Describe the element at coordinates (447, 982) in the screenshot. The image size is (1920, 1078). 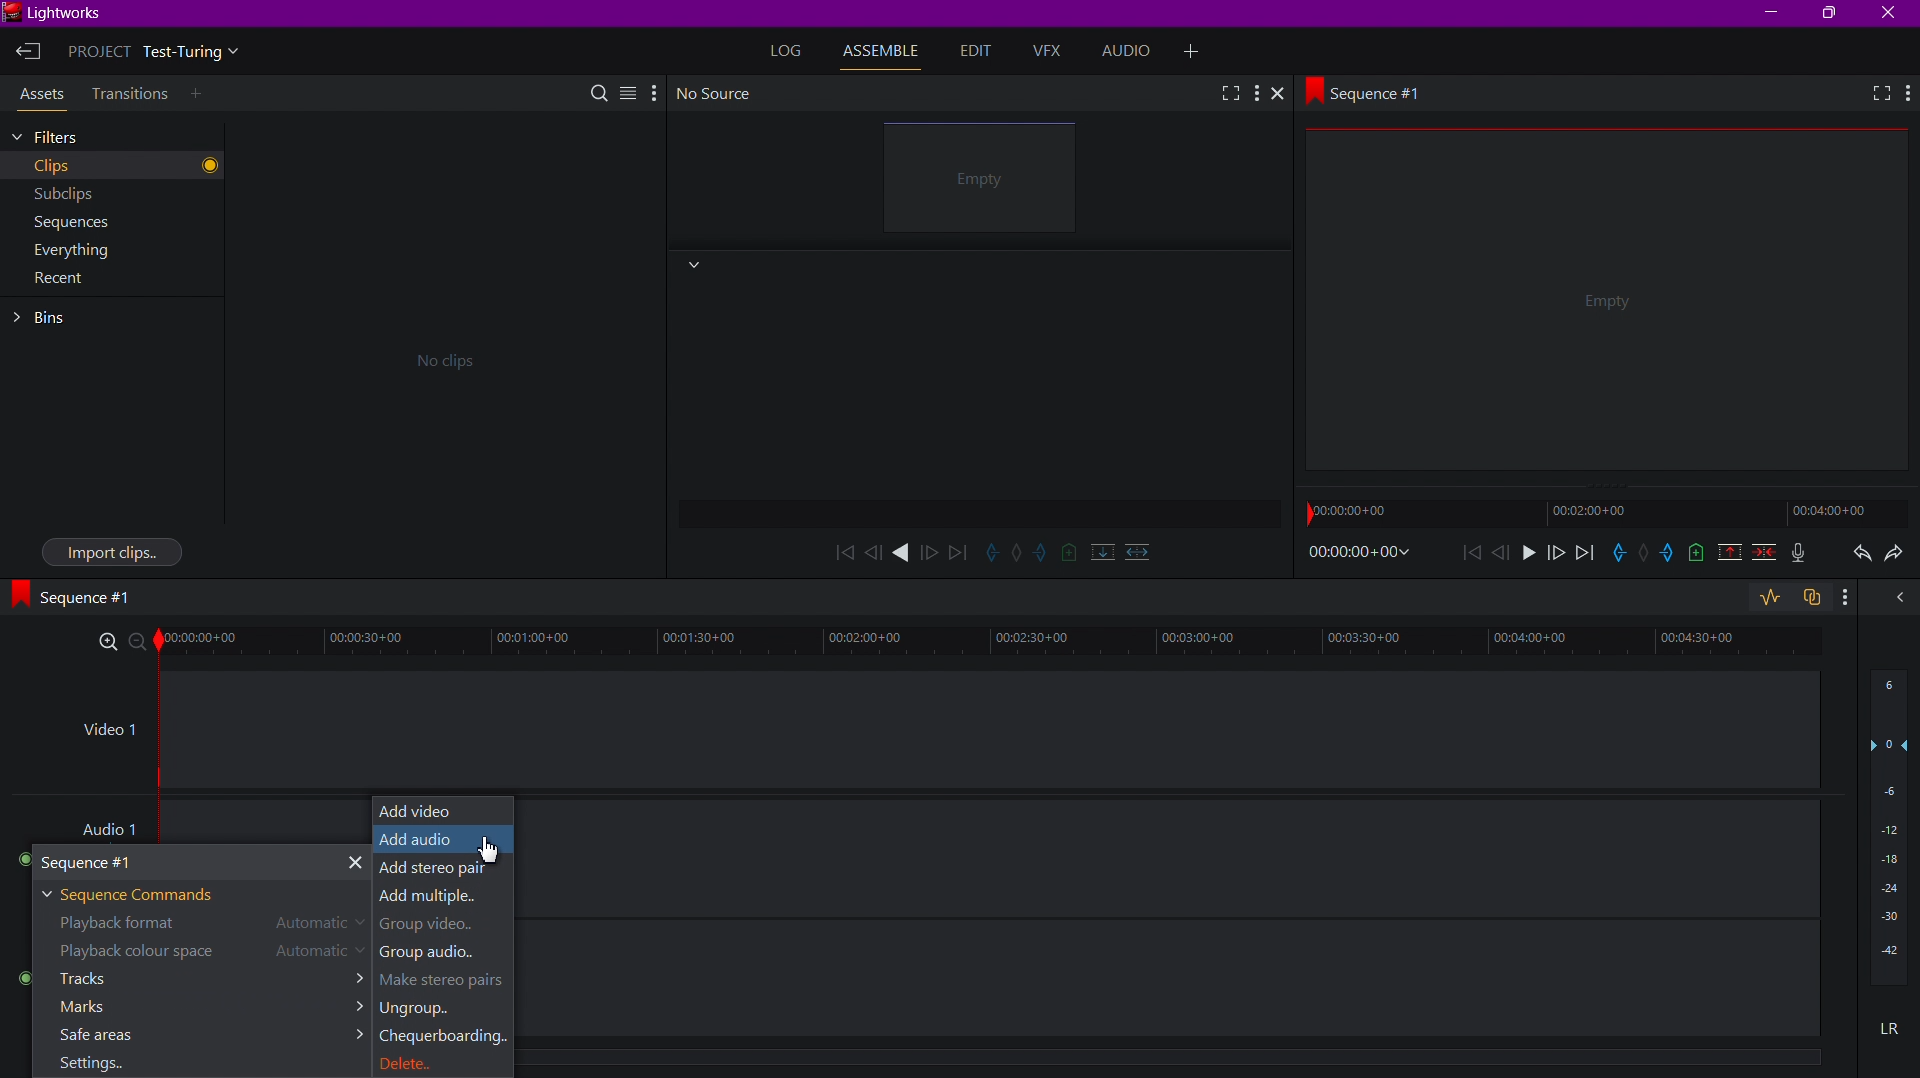
I see `Make stereo pairs` at that location.